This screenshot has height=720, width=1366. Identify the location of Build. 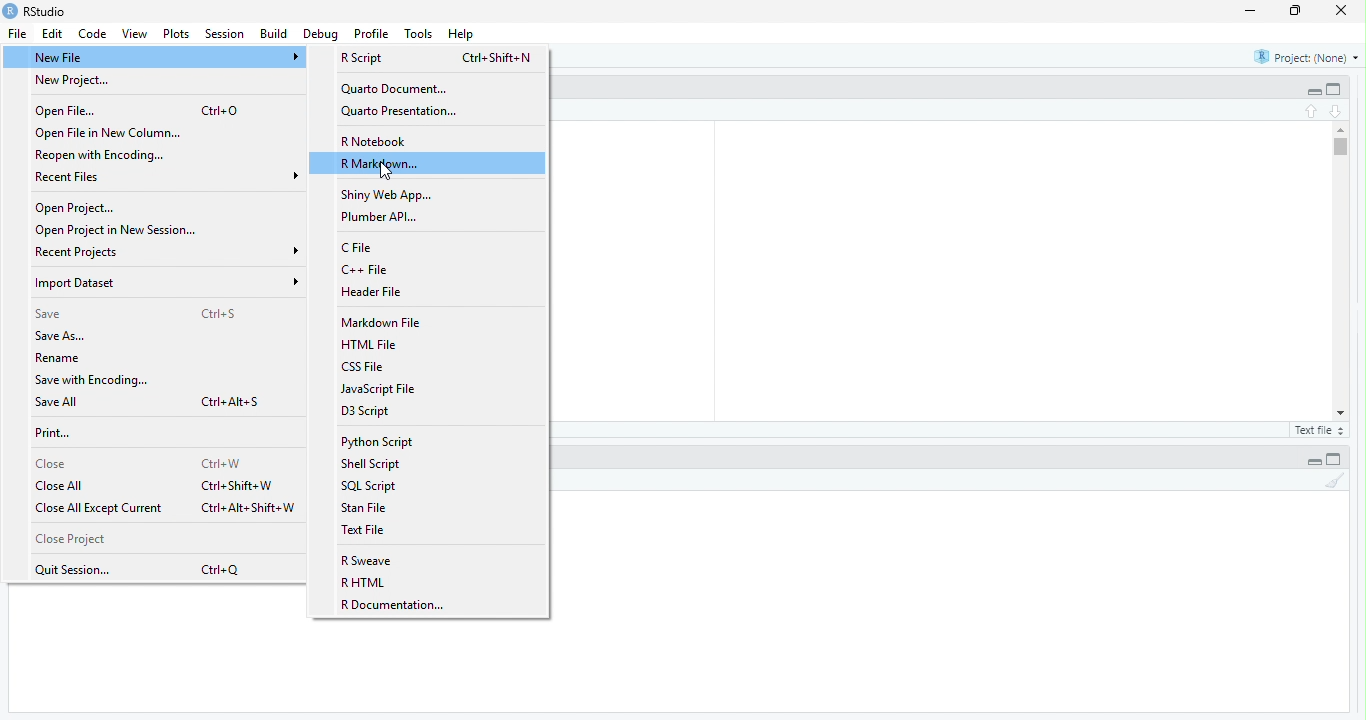
(275, 33).